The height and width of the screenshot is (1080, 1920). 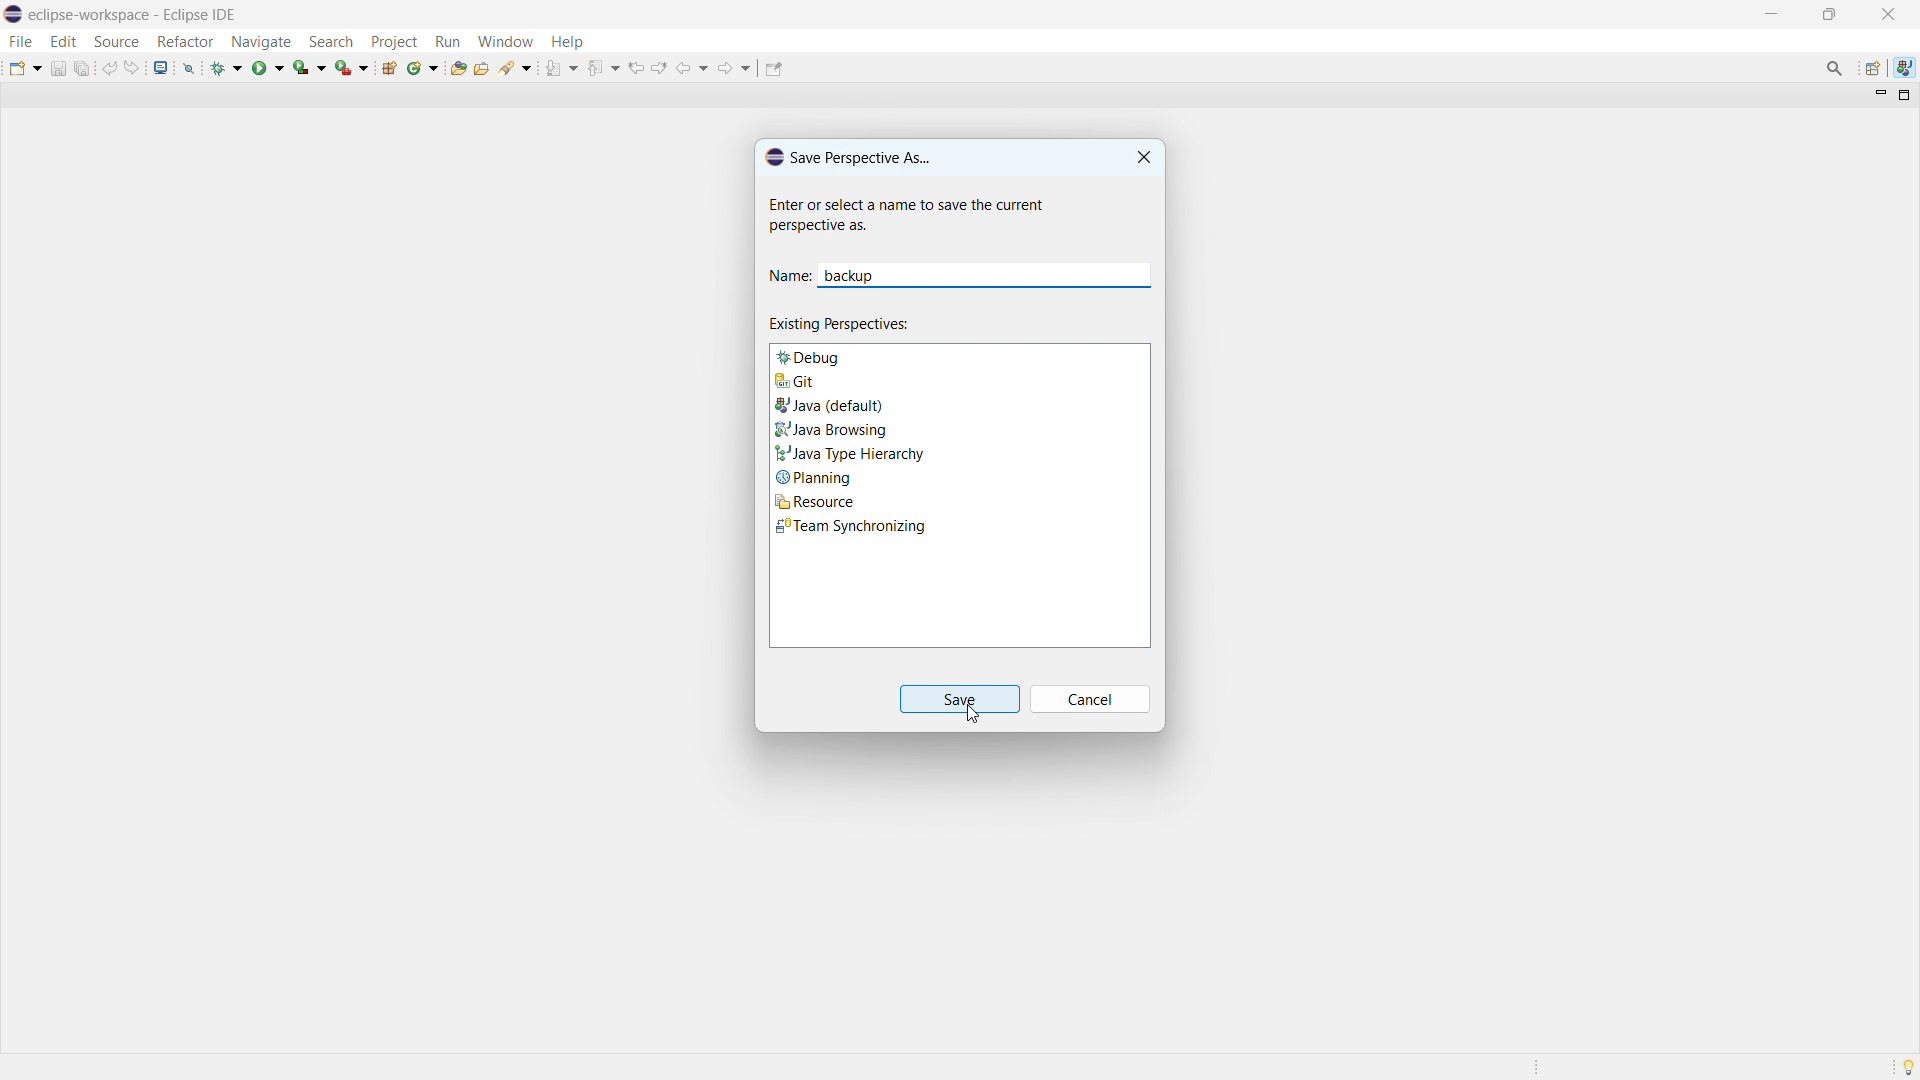 I want to click on Help tip, so click(x=909, y=215).